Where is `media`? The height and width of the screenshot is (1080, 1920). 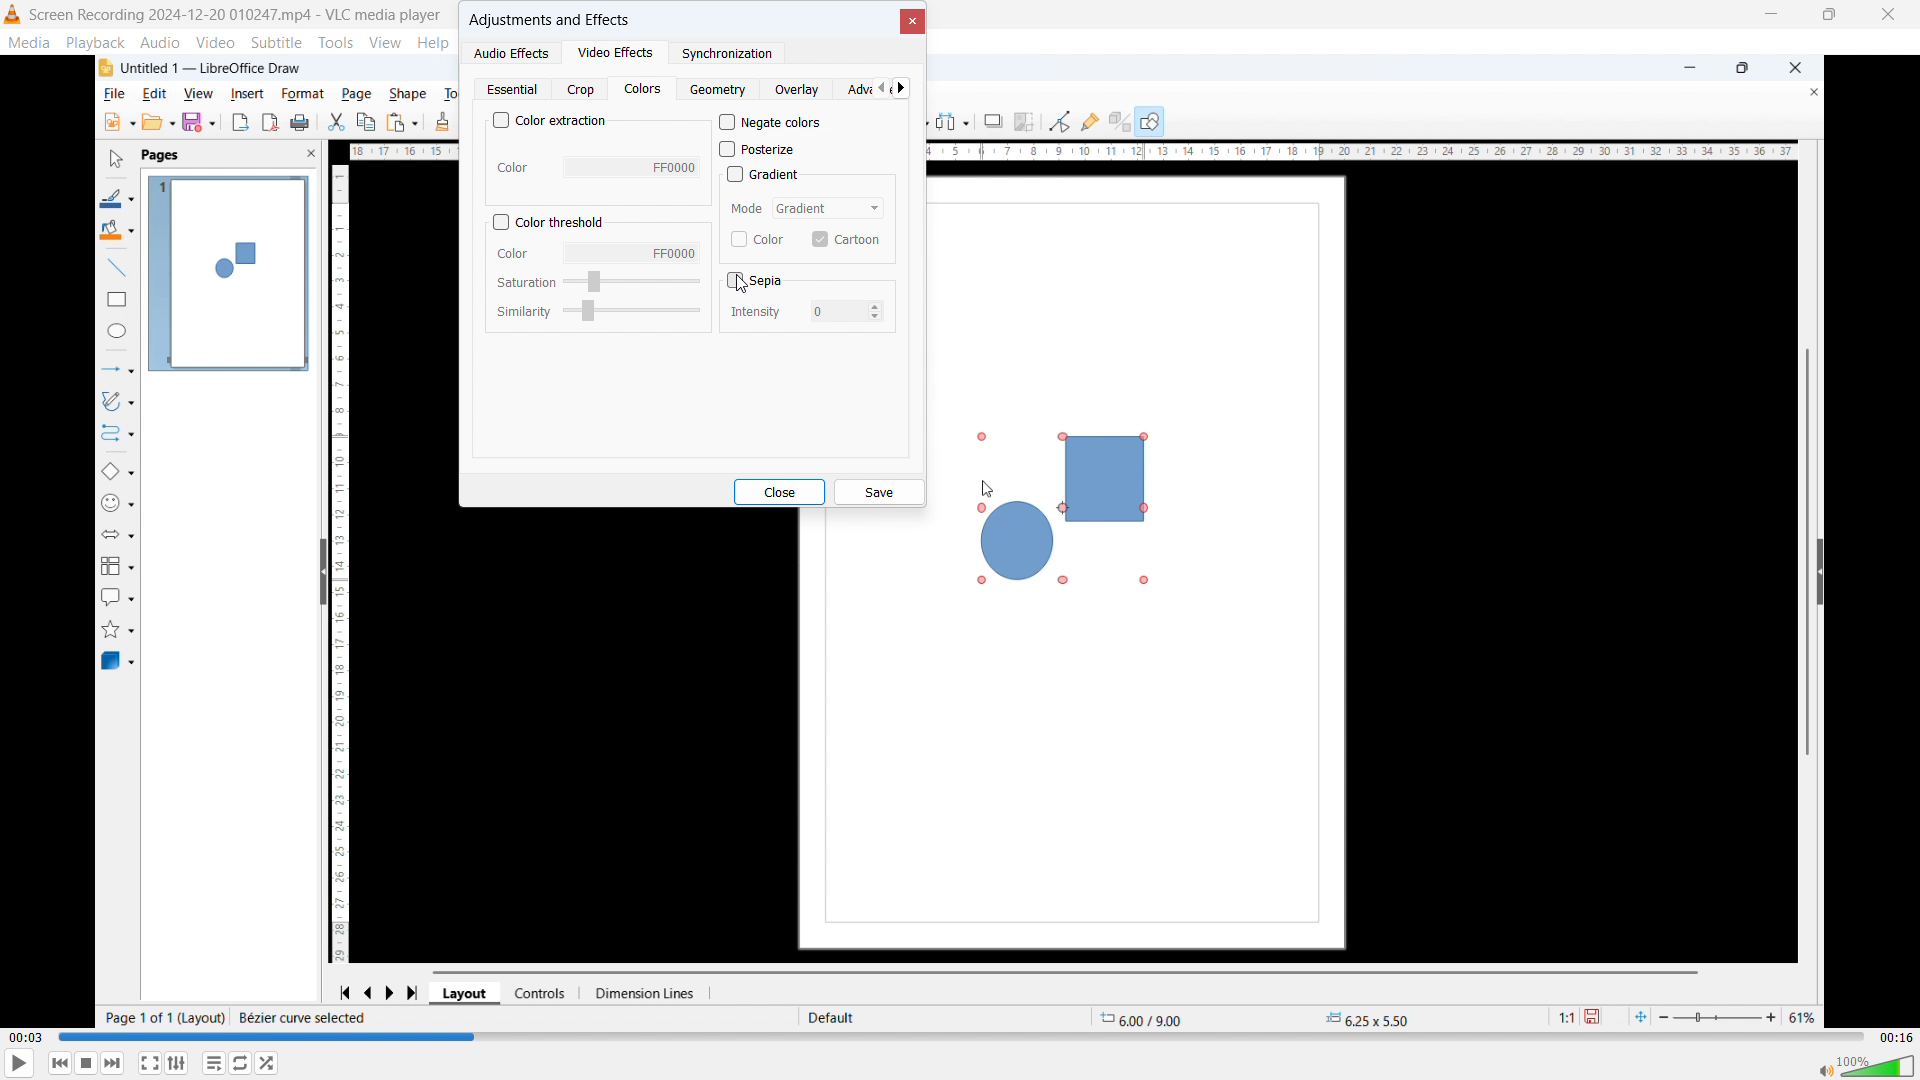
media is located at coordinates (29, 41).